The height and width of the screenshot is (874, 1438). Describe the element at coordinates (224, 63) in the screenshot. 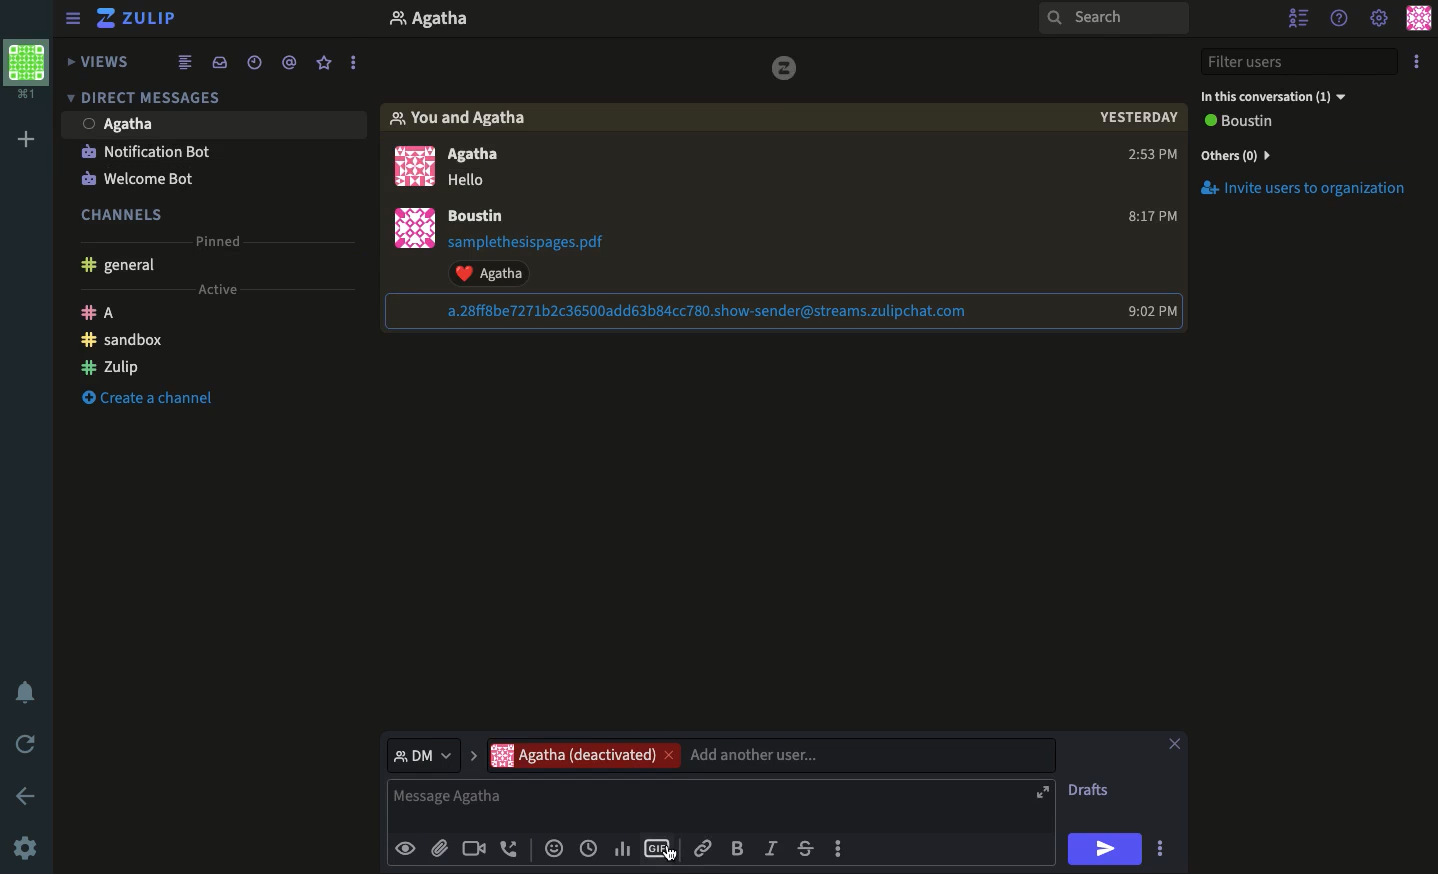

I see `Inbox` at that location.